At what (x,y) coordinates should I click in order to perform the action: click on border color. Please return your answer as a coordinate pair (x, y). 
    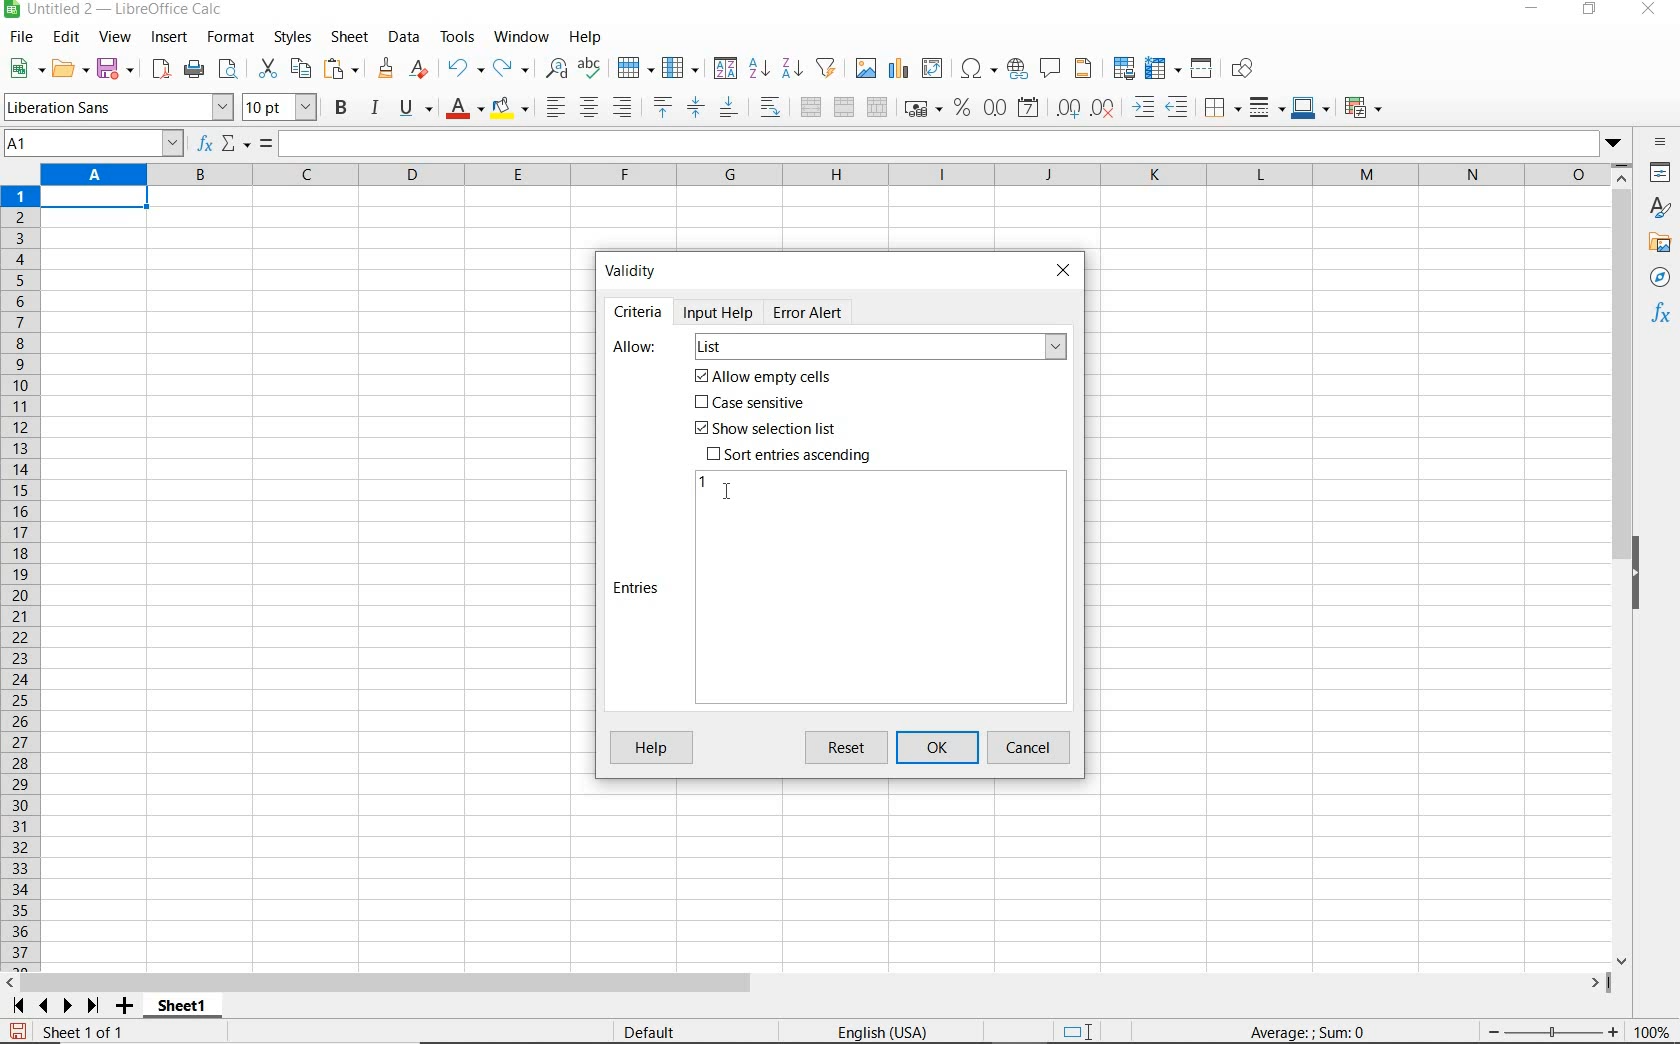
    Looking at the image, I should click on (1310, 107).